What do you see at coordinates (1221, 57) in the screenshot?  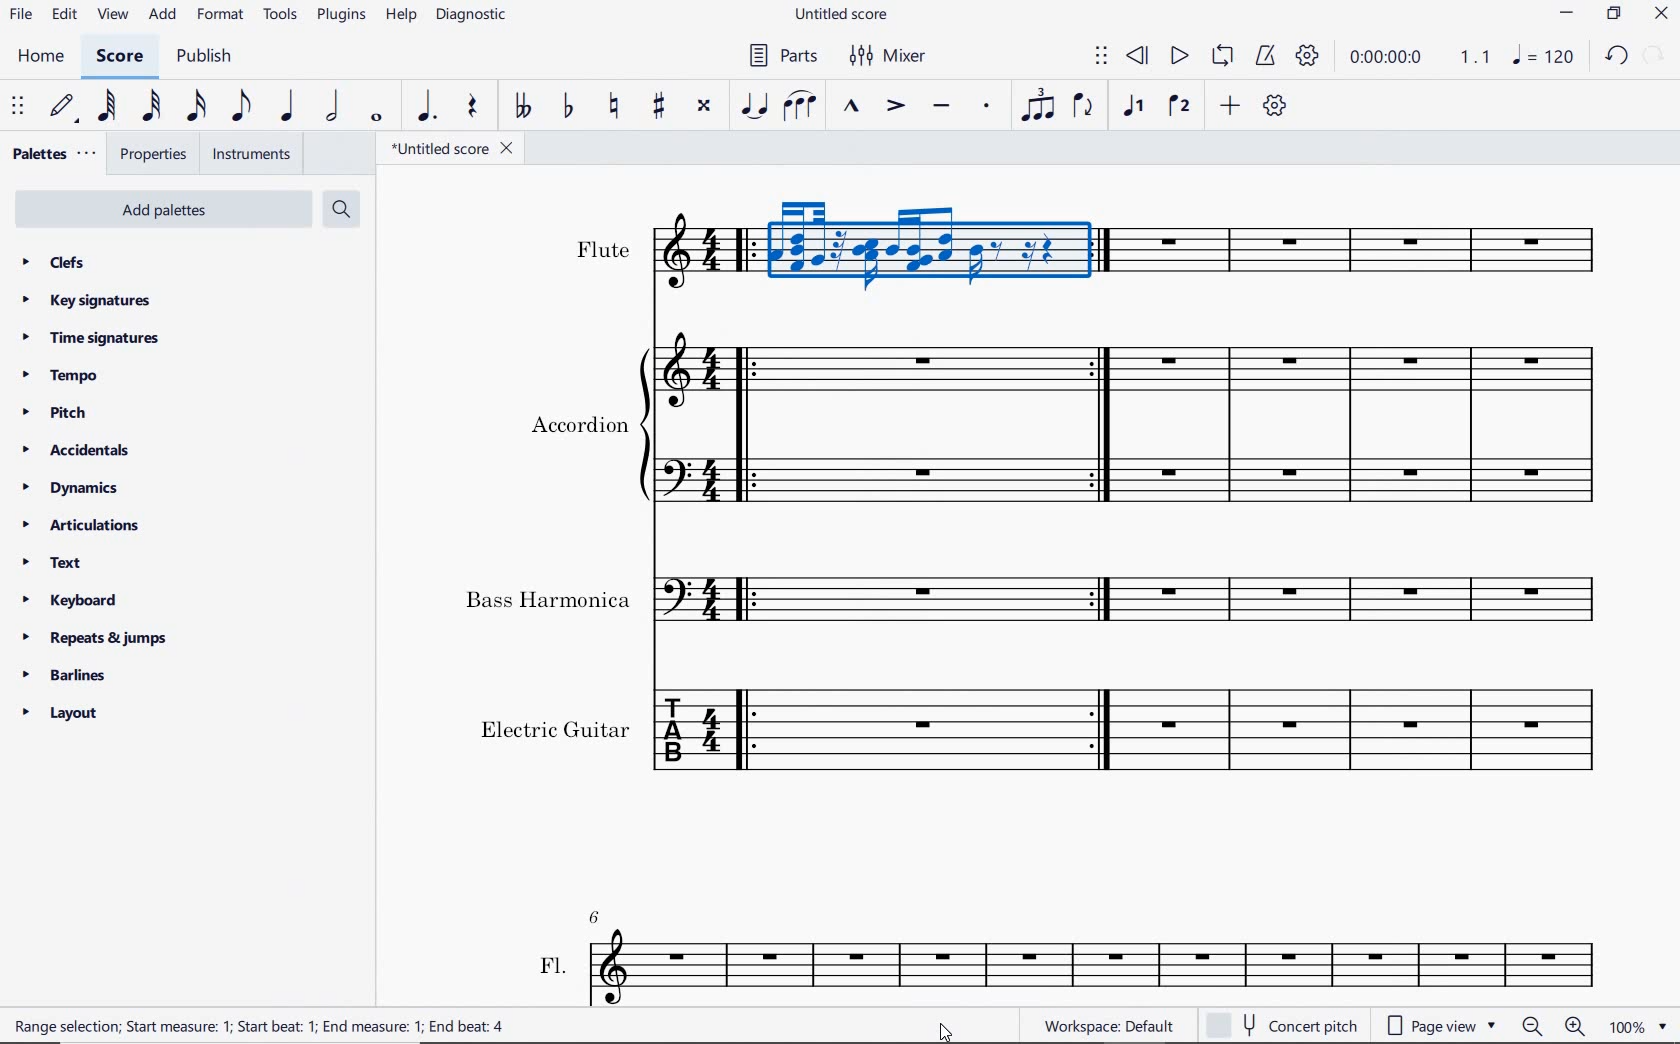 I see `loop playback` at bounding box center [1221, 57].